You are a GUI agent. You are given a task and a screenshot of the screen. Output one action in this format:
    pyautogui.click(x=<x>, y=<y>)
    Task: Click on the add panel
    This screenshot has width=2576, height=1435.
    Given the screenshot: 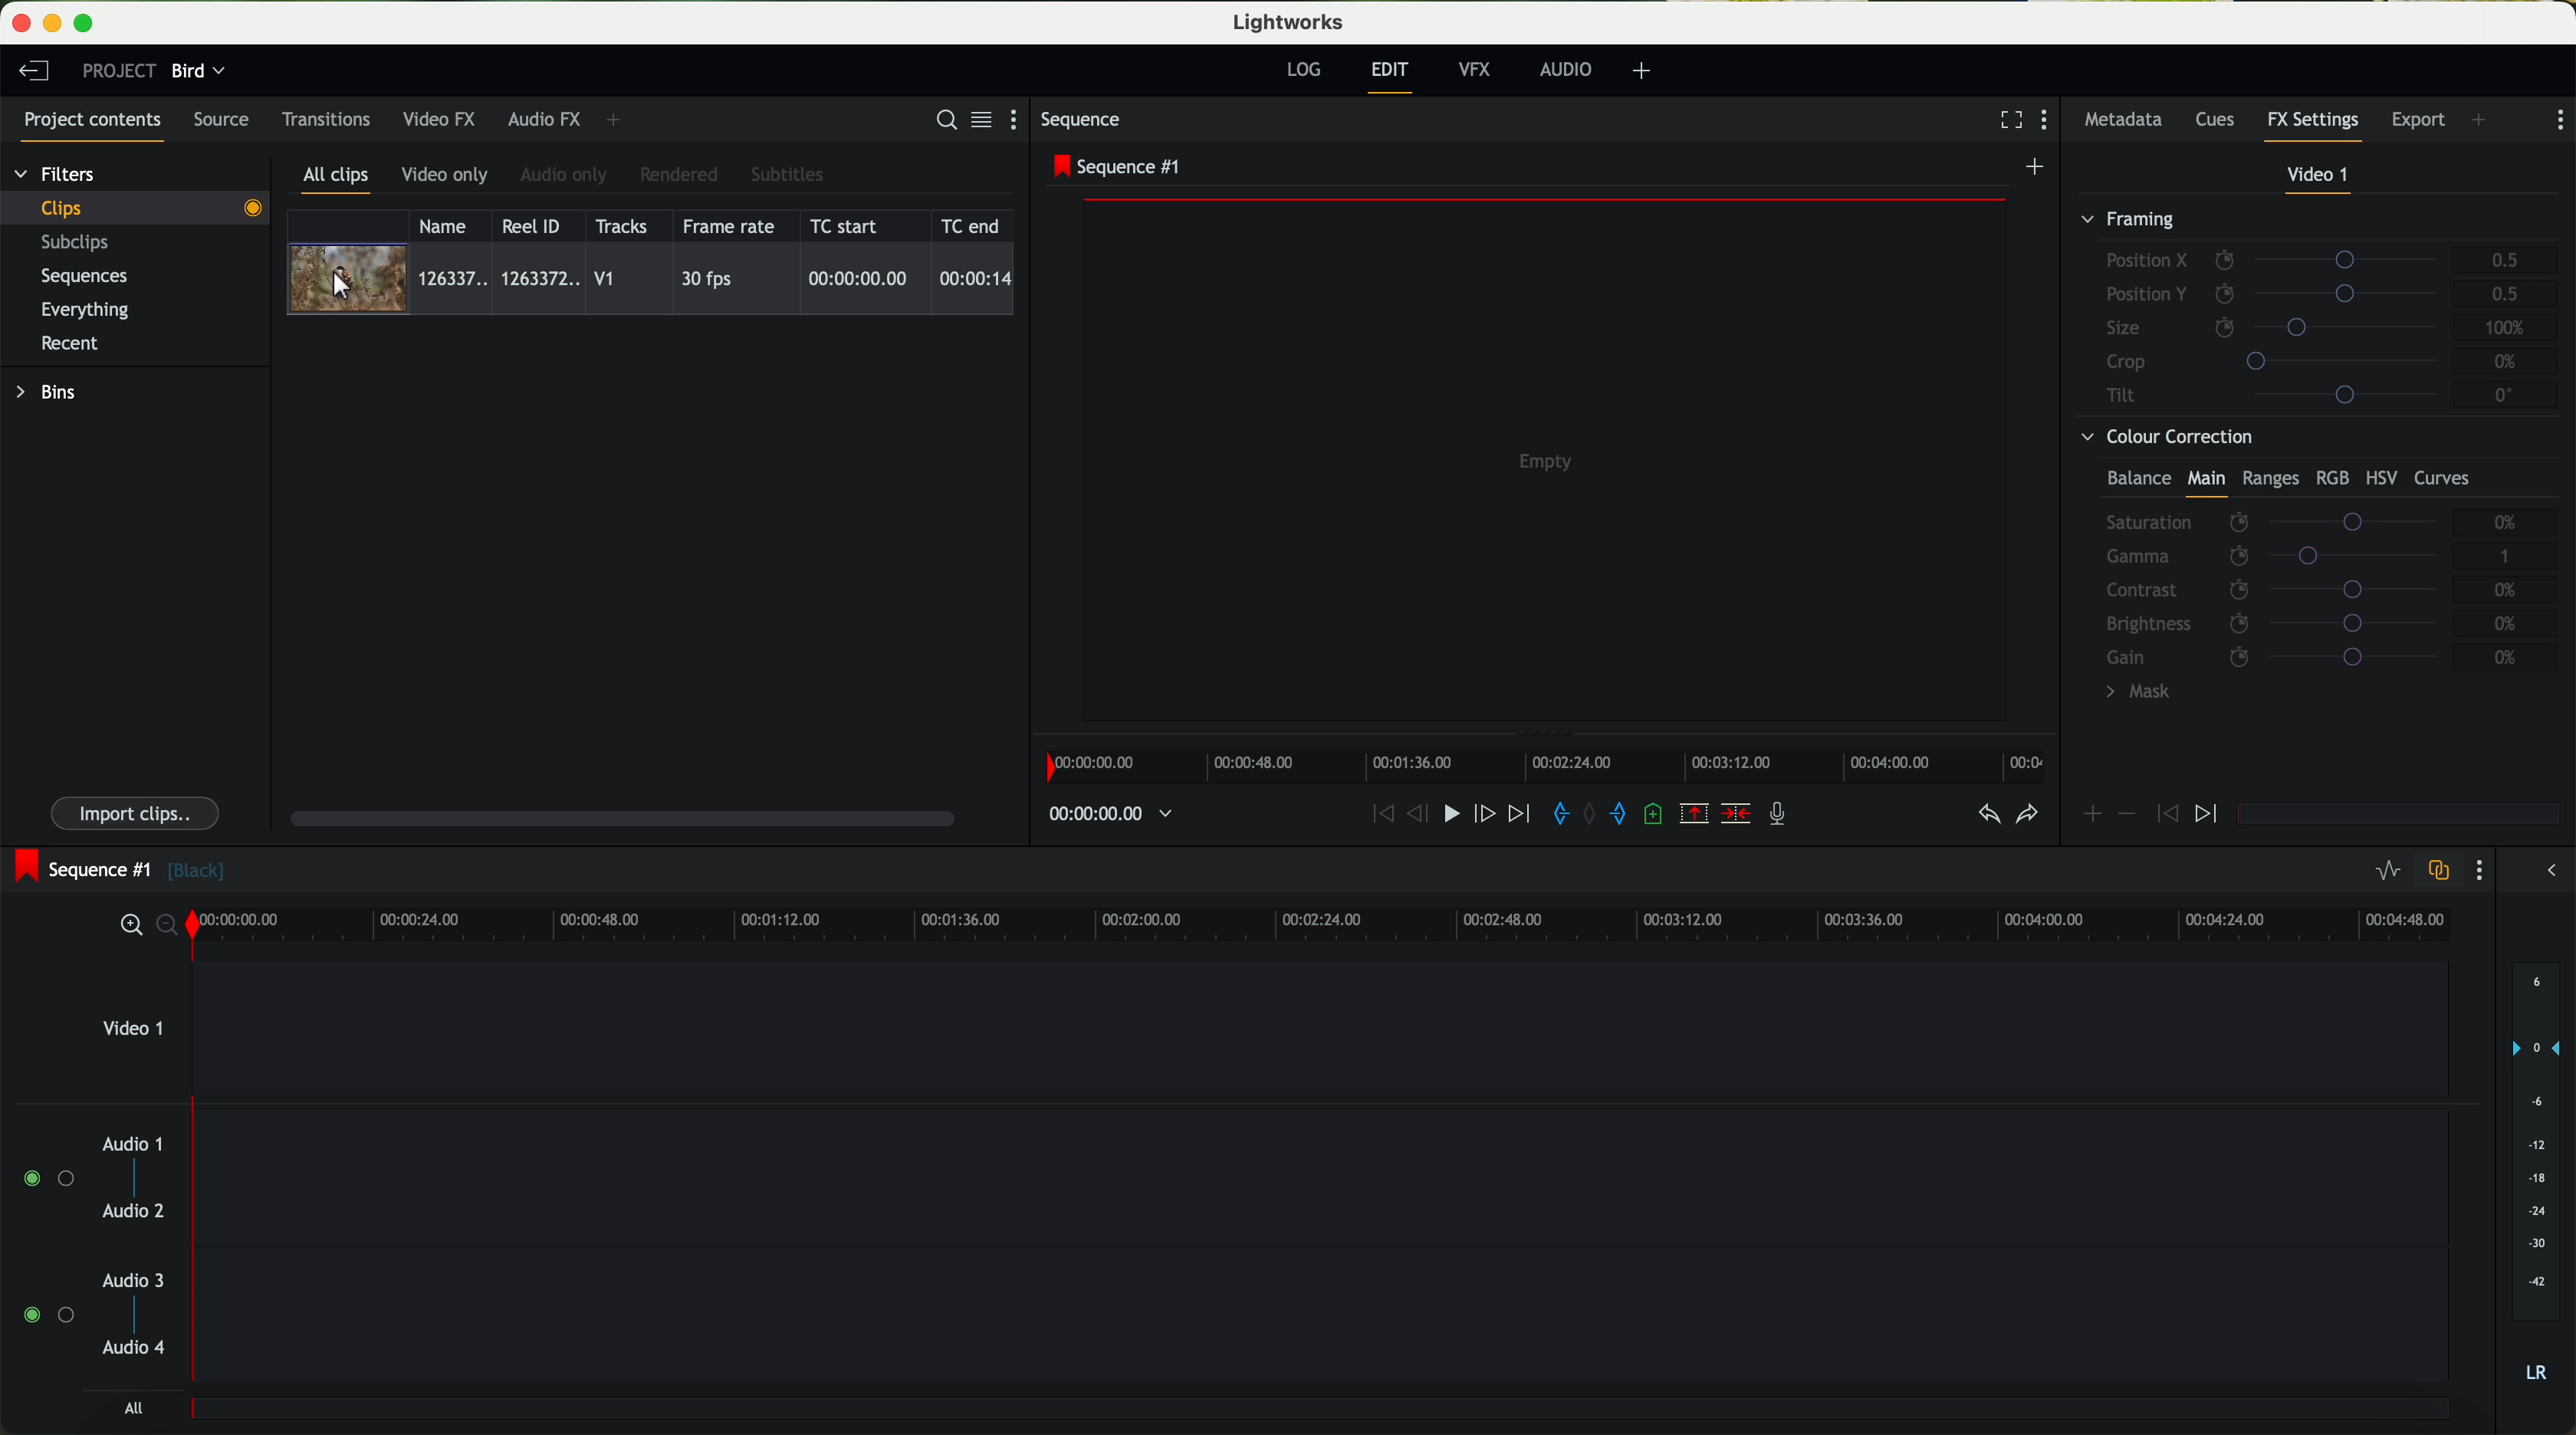 What is the action you would take?
    pyautogui.click(x=2484, y=122)
    